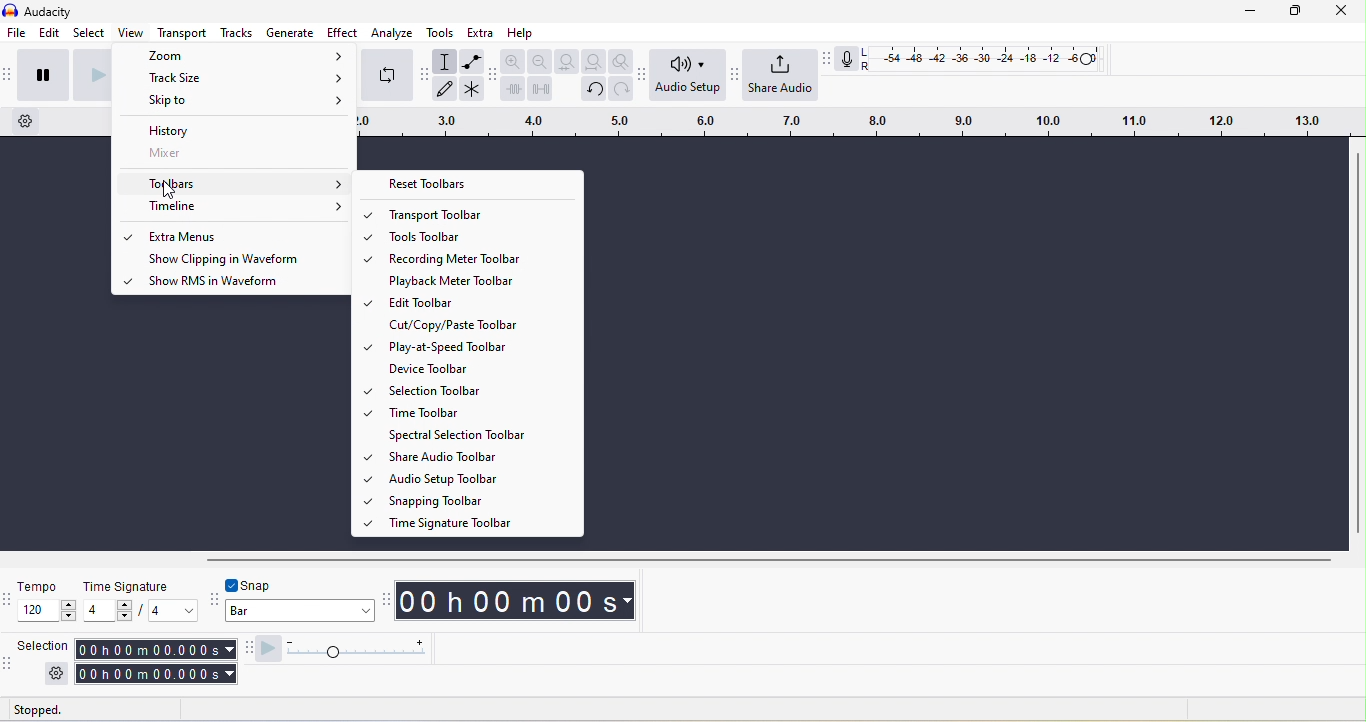 The image size is (1366, 722). Describe the element at coordinates (9, 76) in the screenshot. I see `audacity transport toolbar` at that location.